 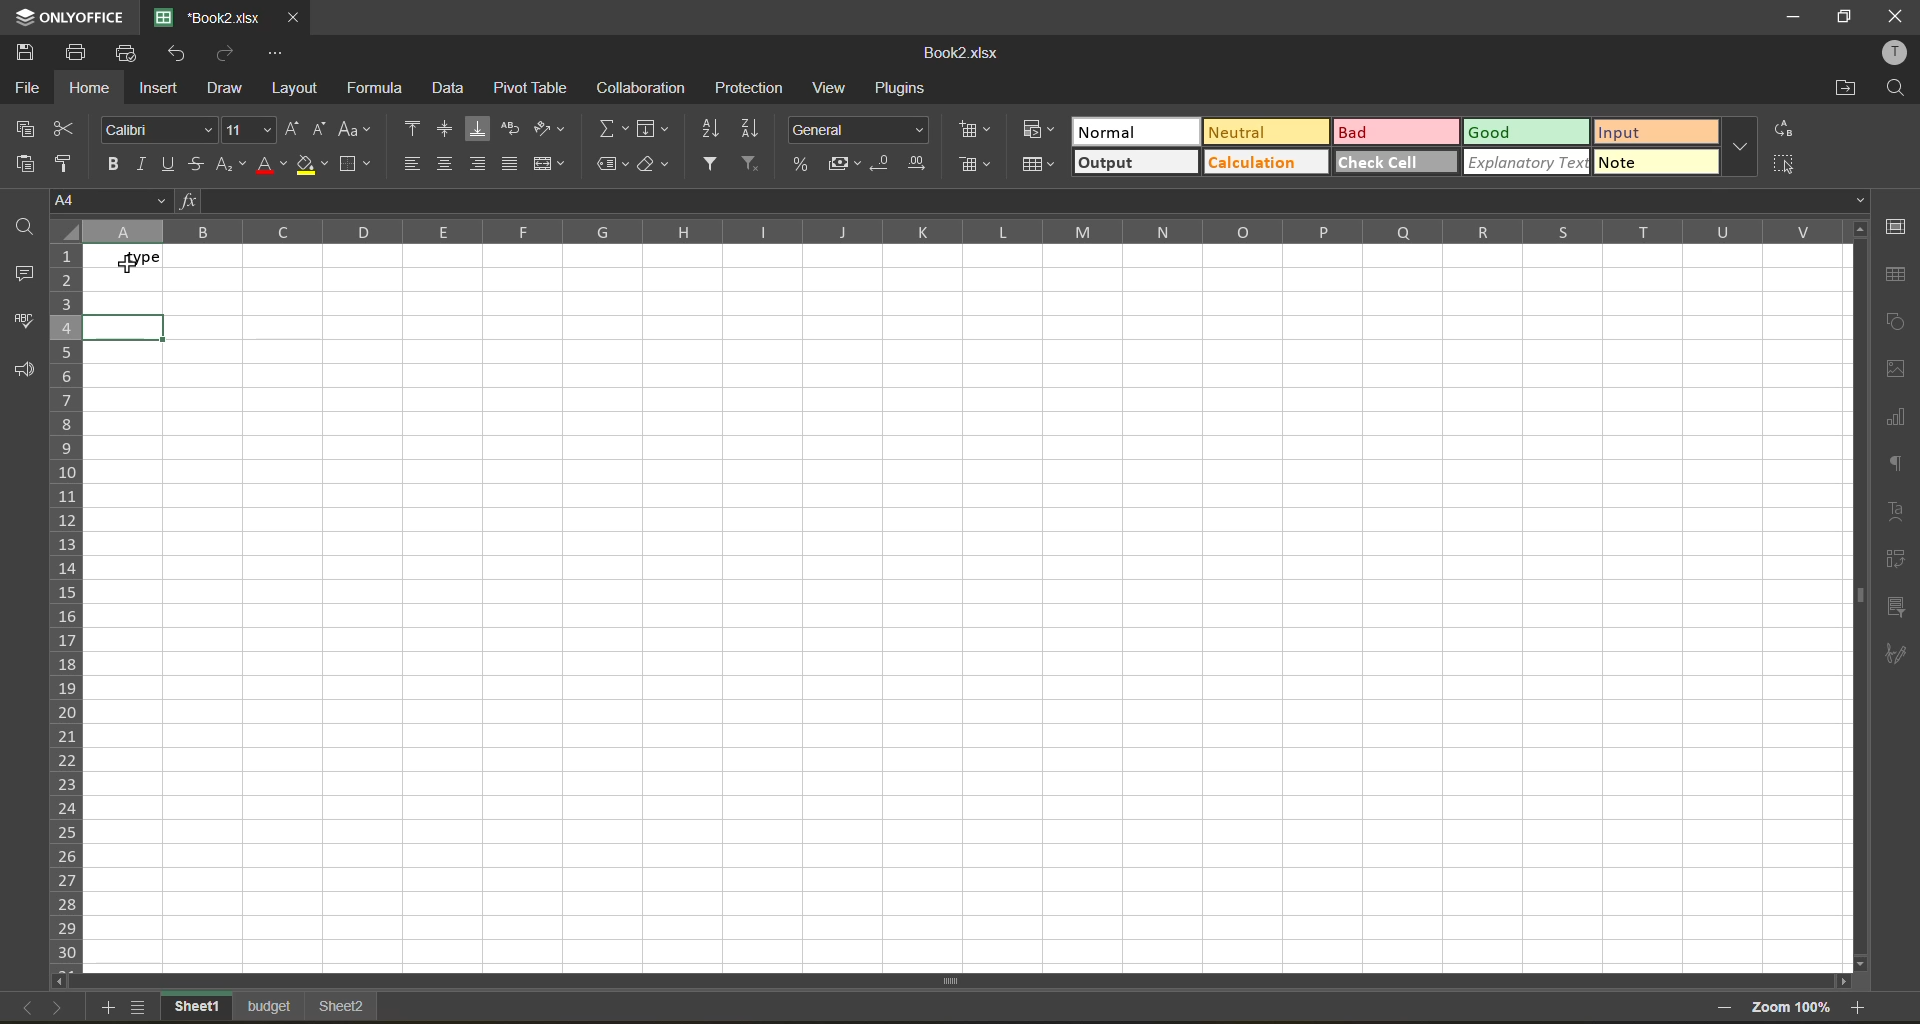 I want to click on text, so click(x=1898, y=510).